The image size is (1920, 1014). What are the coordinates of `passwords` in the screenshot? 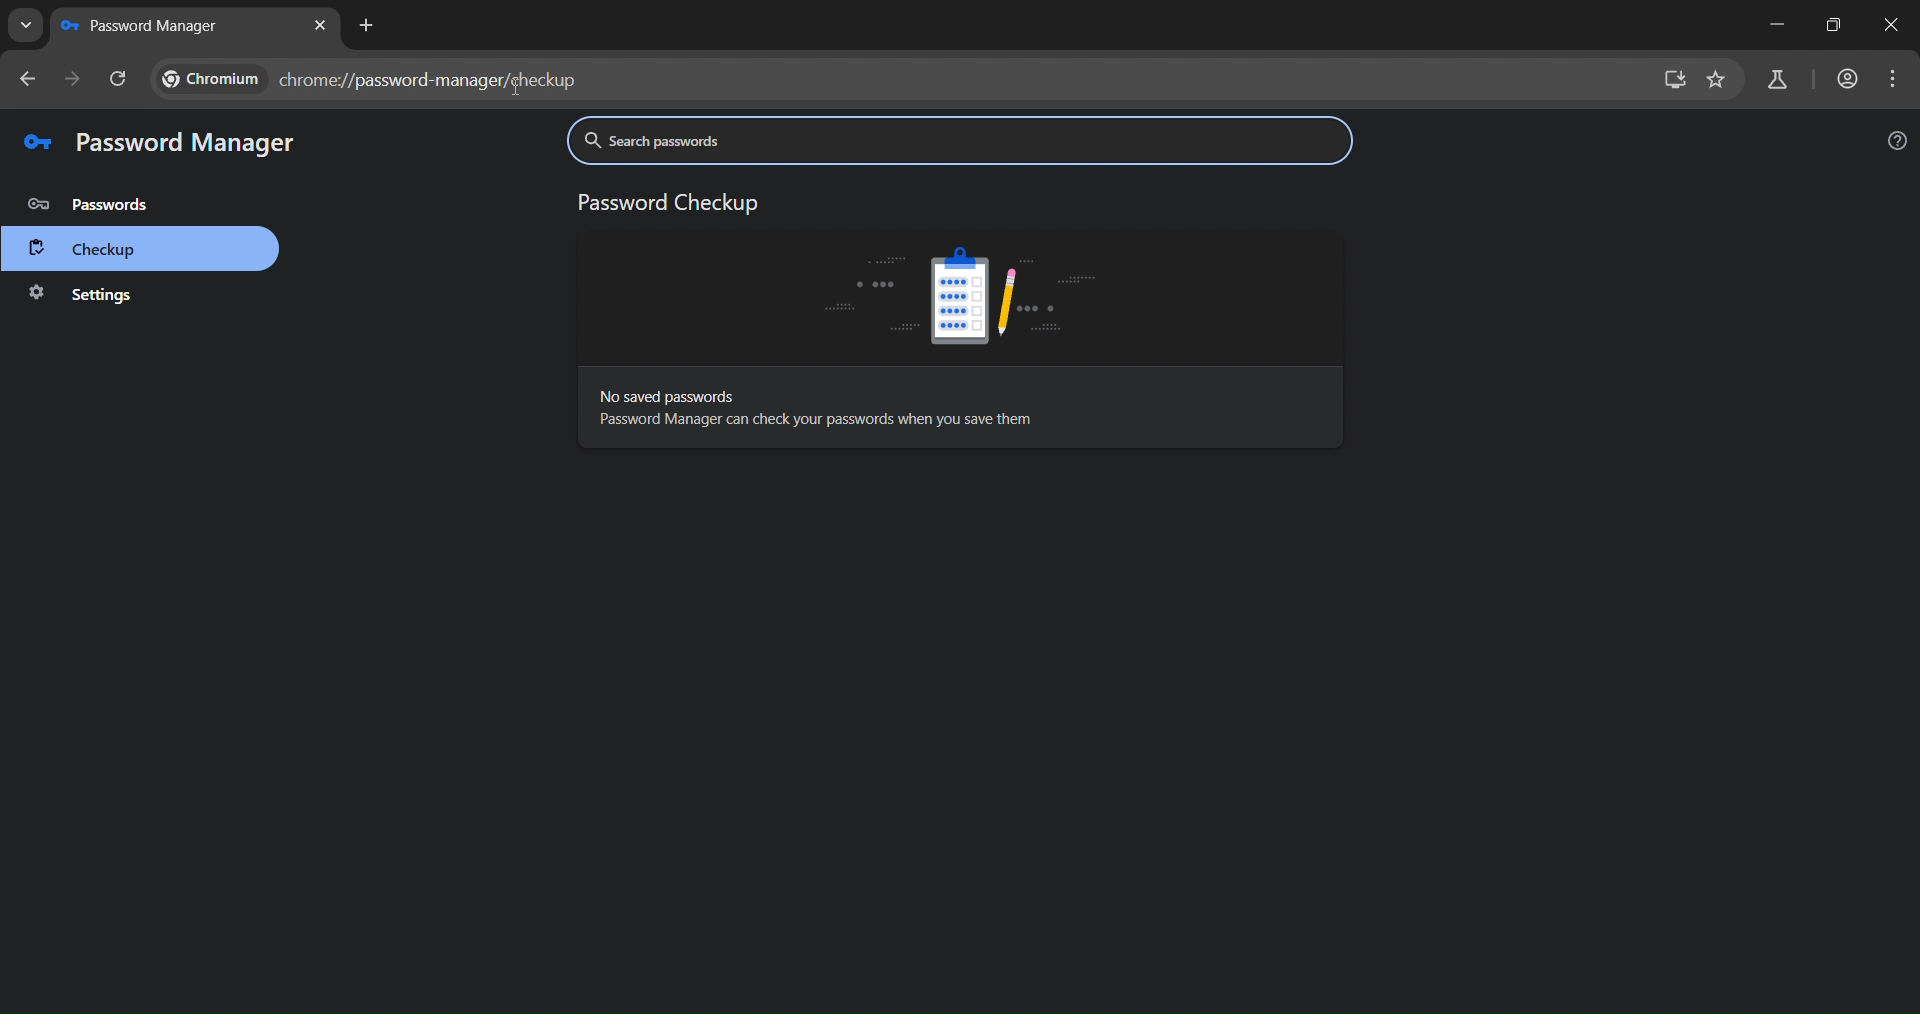 It's located at (88, 206).